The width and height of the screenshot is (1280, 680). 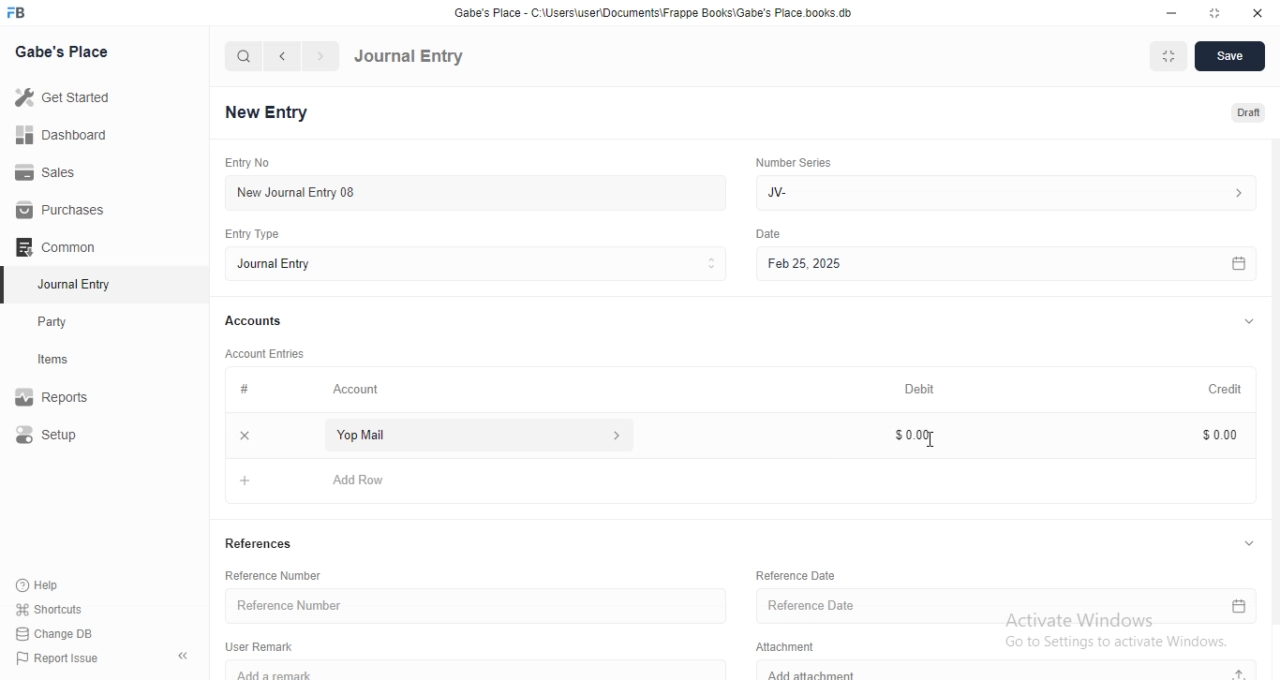 What do you see at coordinates (266, 111) in the screenshot?
I see `New Entry` at bounding box center [266, 111].